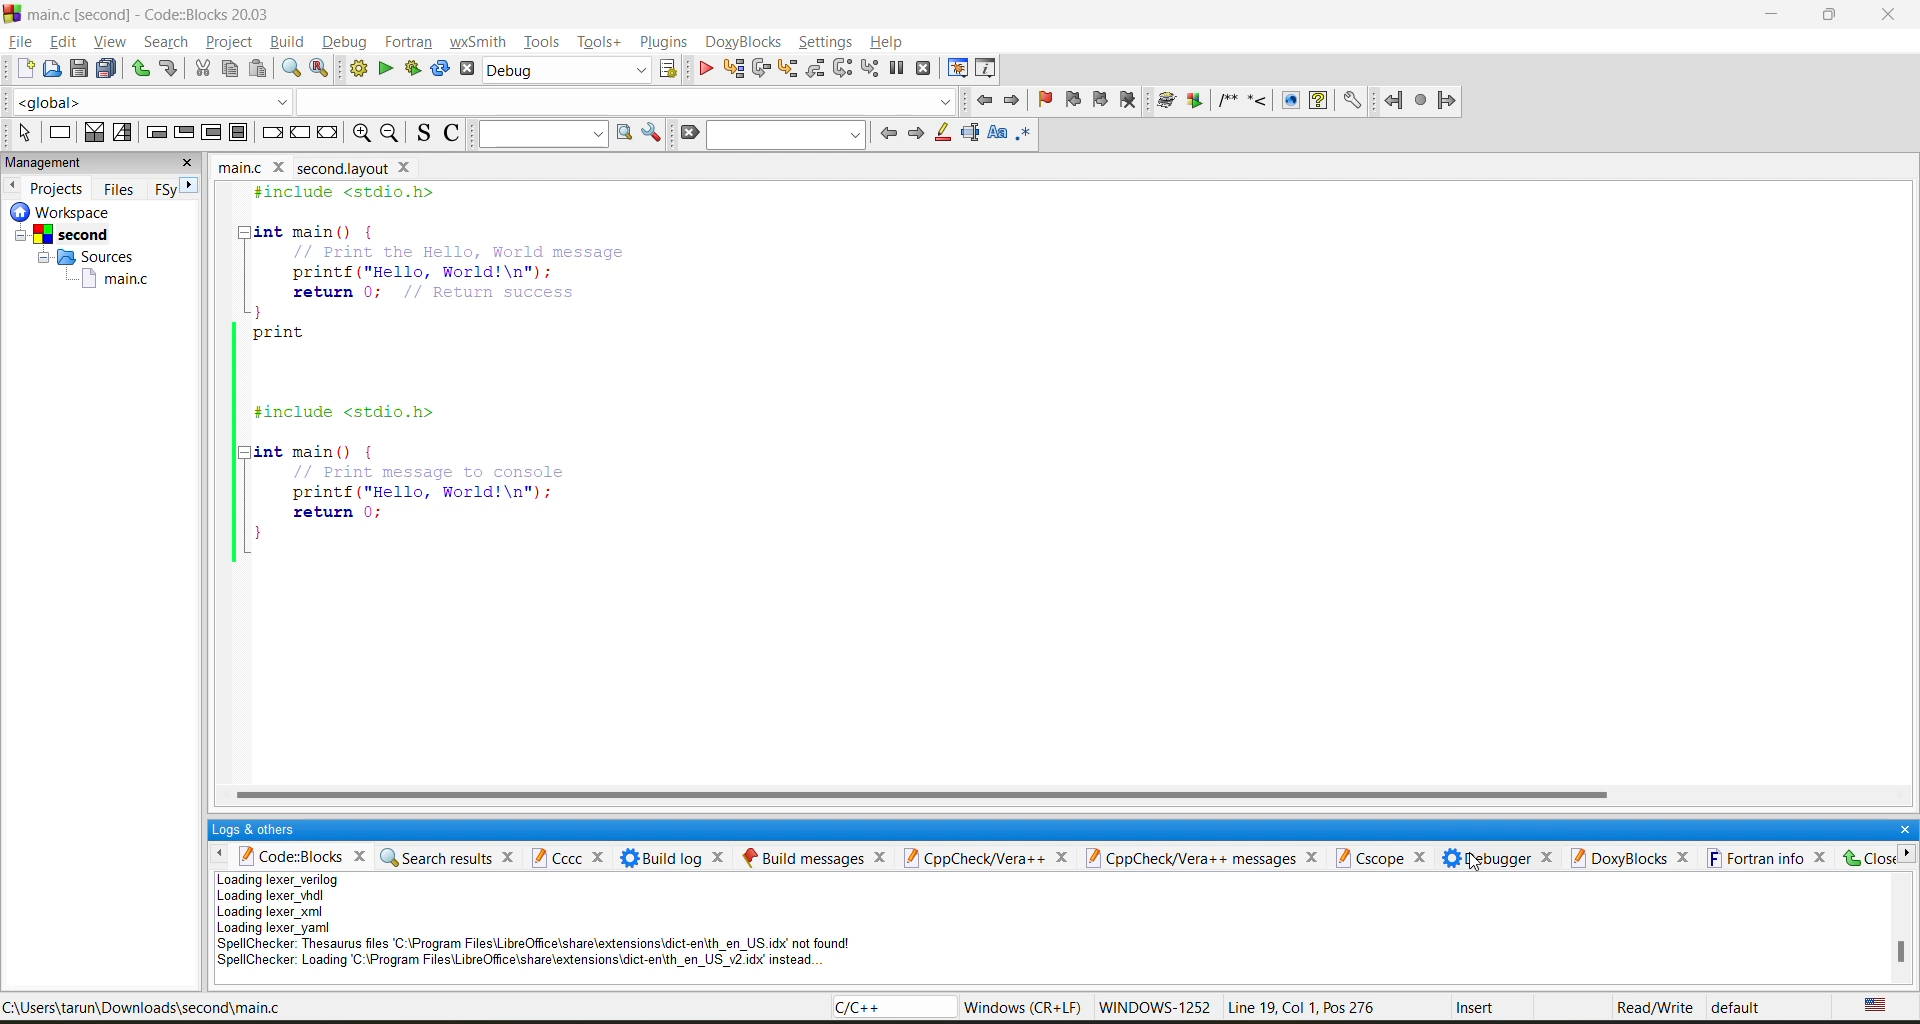 The width and height of the screenshot is (1920, 1024). What do you see at coordinates (569, 69) in the screenshot?
I see `build target` at bounding box center [569, 69].